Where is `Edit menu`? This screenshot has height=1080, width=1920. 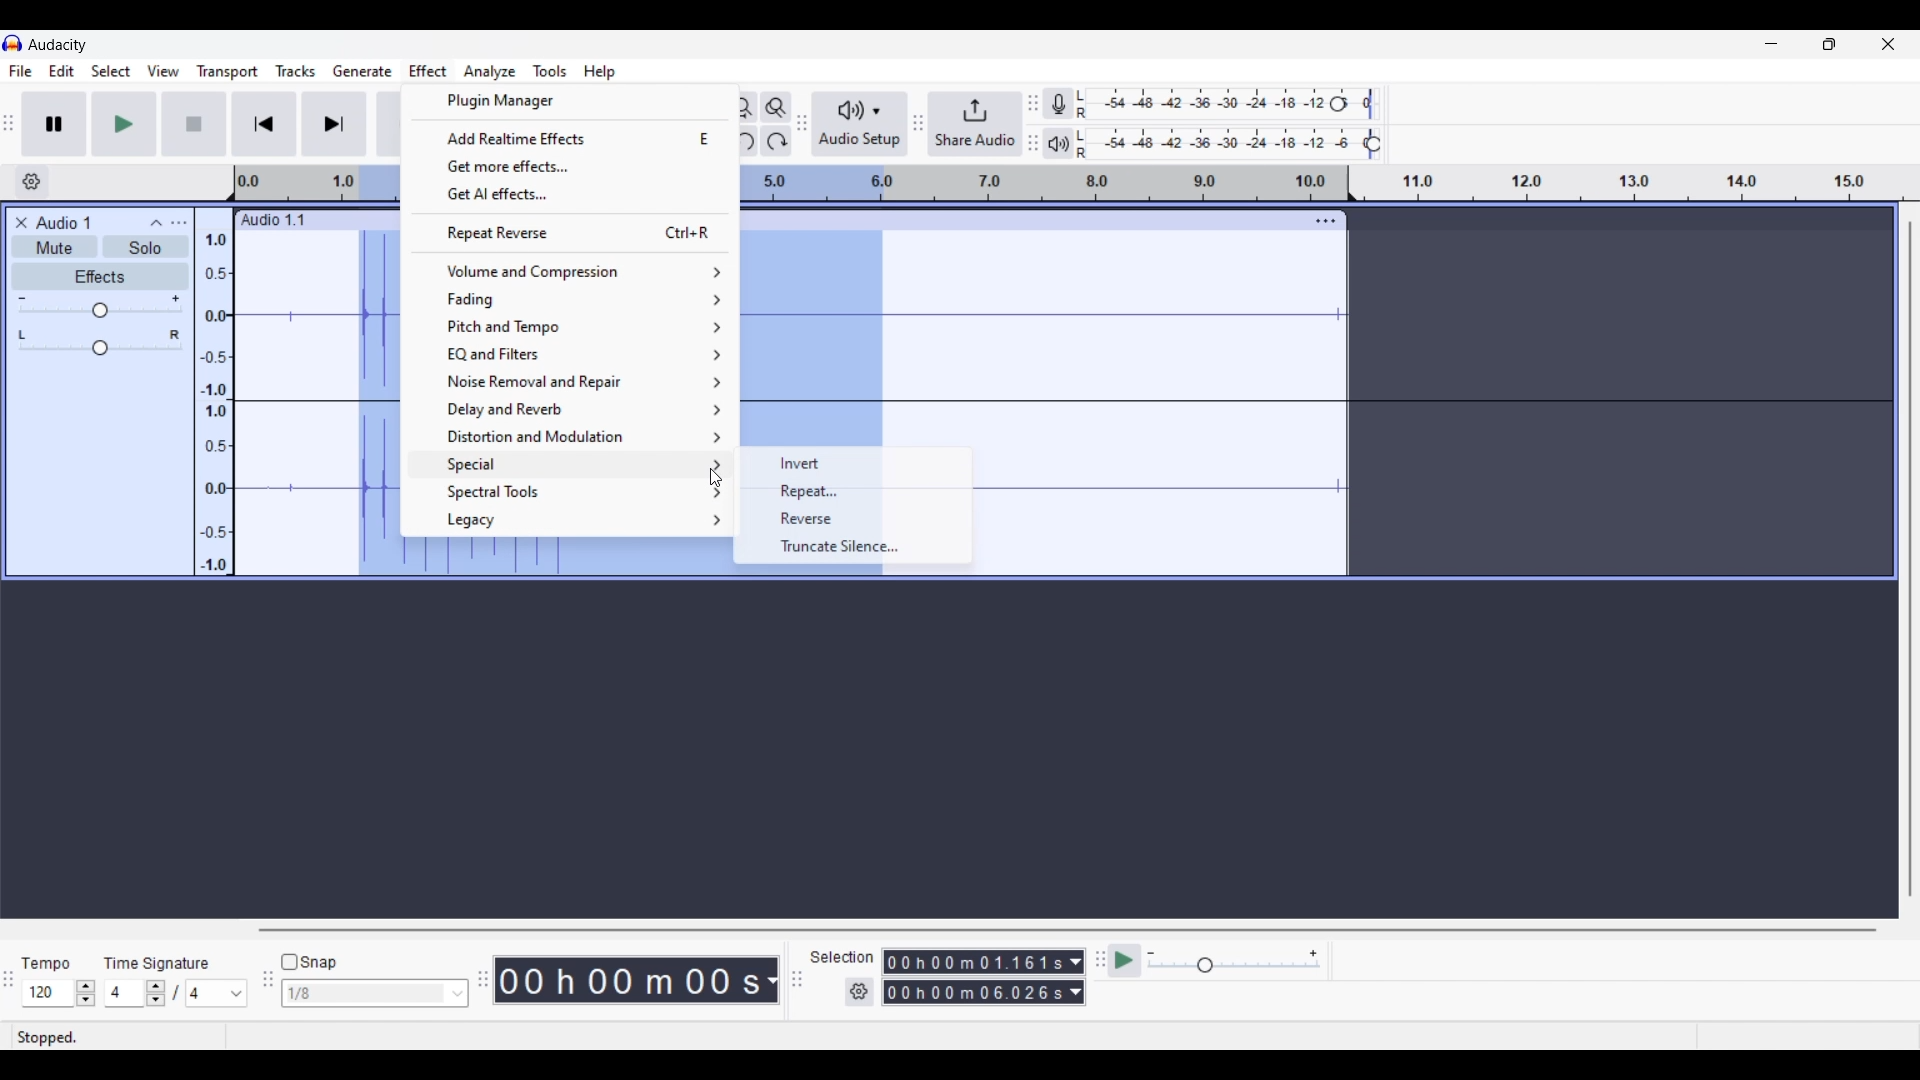
Edit menu is located at coordinates (62, 70).